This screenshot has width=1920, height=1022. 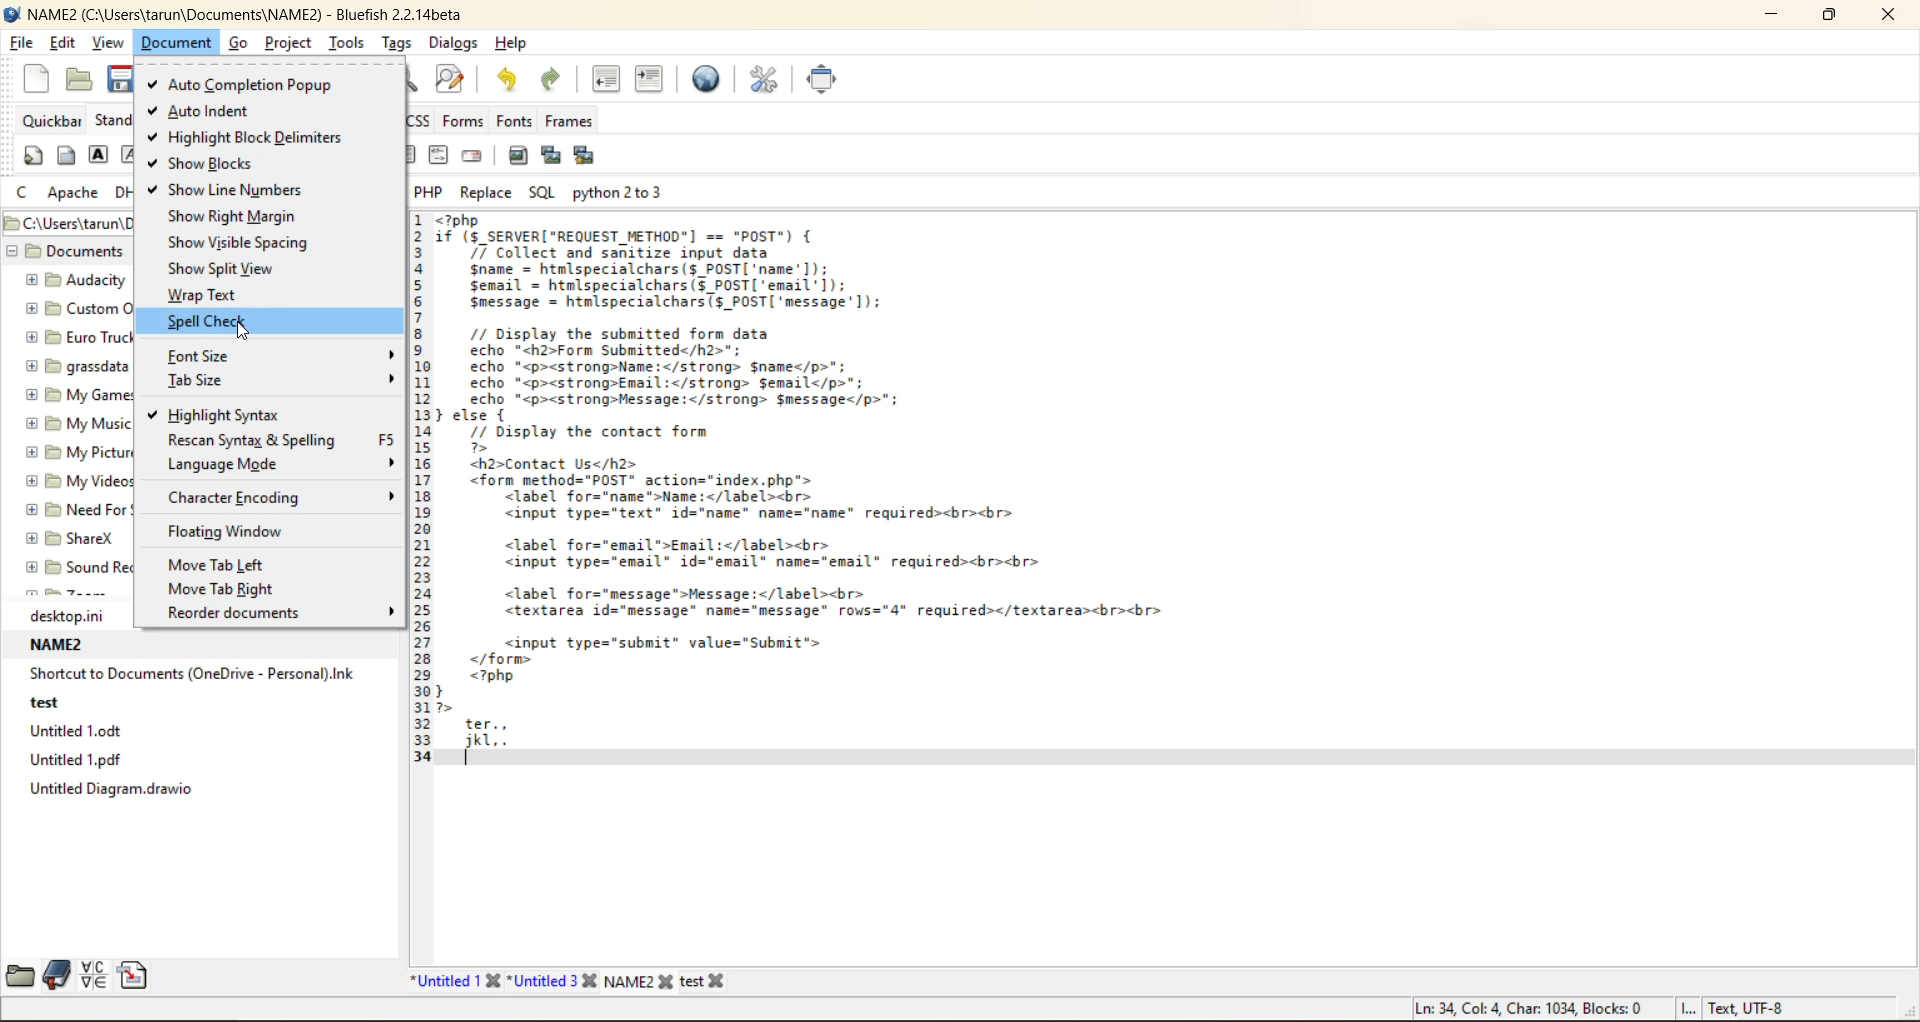 What do you see at coordinates (179, 44) in the screenshot?
I see `document` at bounding box center [179, 44].